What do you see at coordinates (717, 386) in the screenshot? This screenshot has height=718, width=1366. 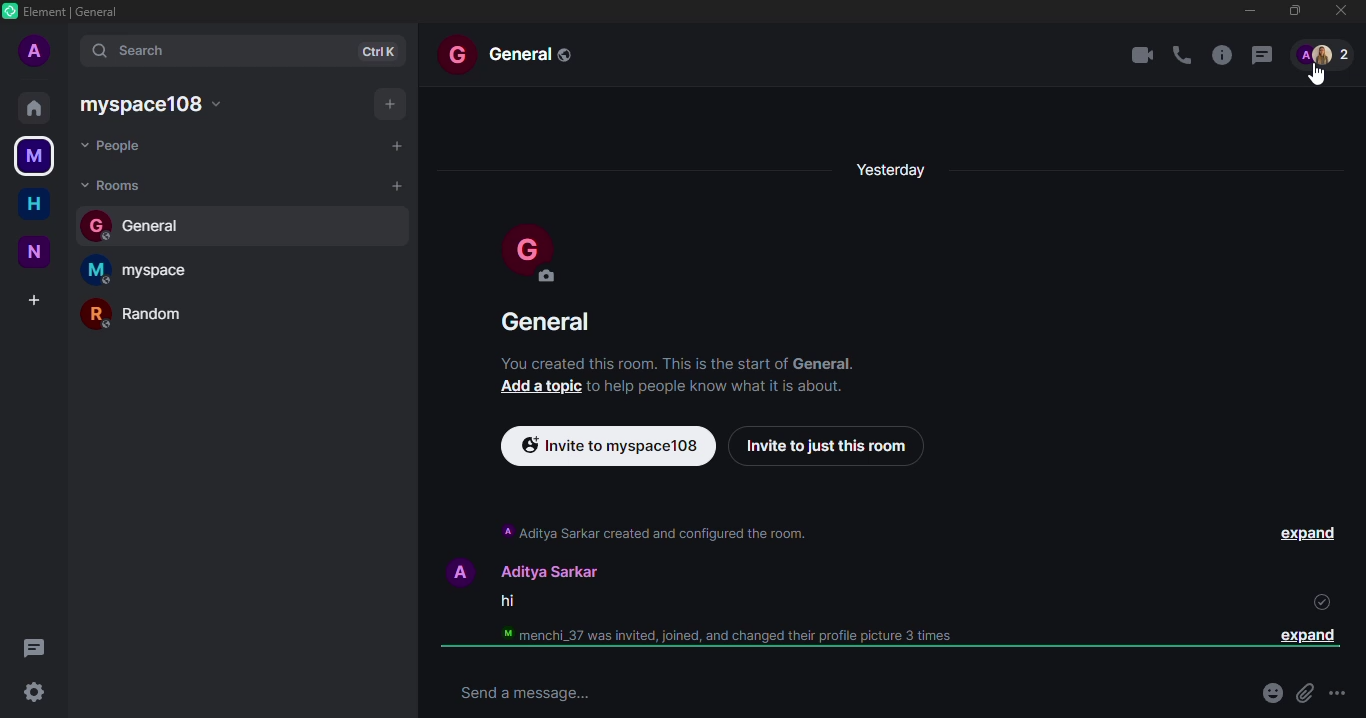 I see `to help people know what it is about` at bounding box center [717, 386].